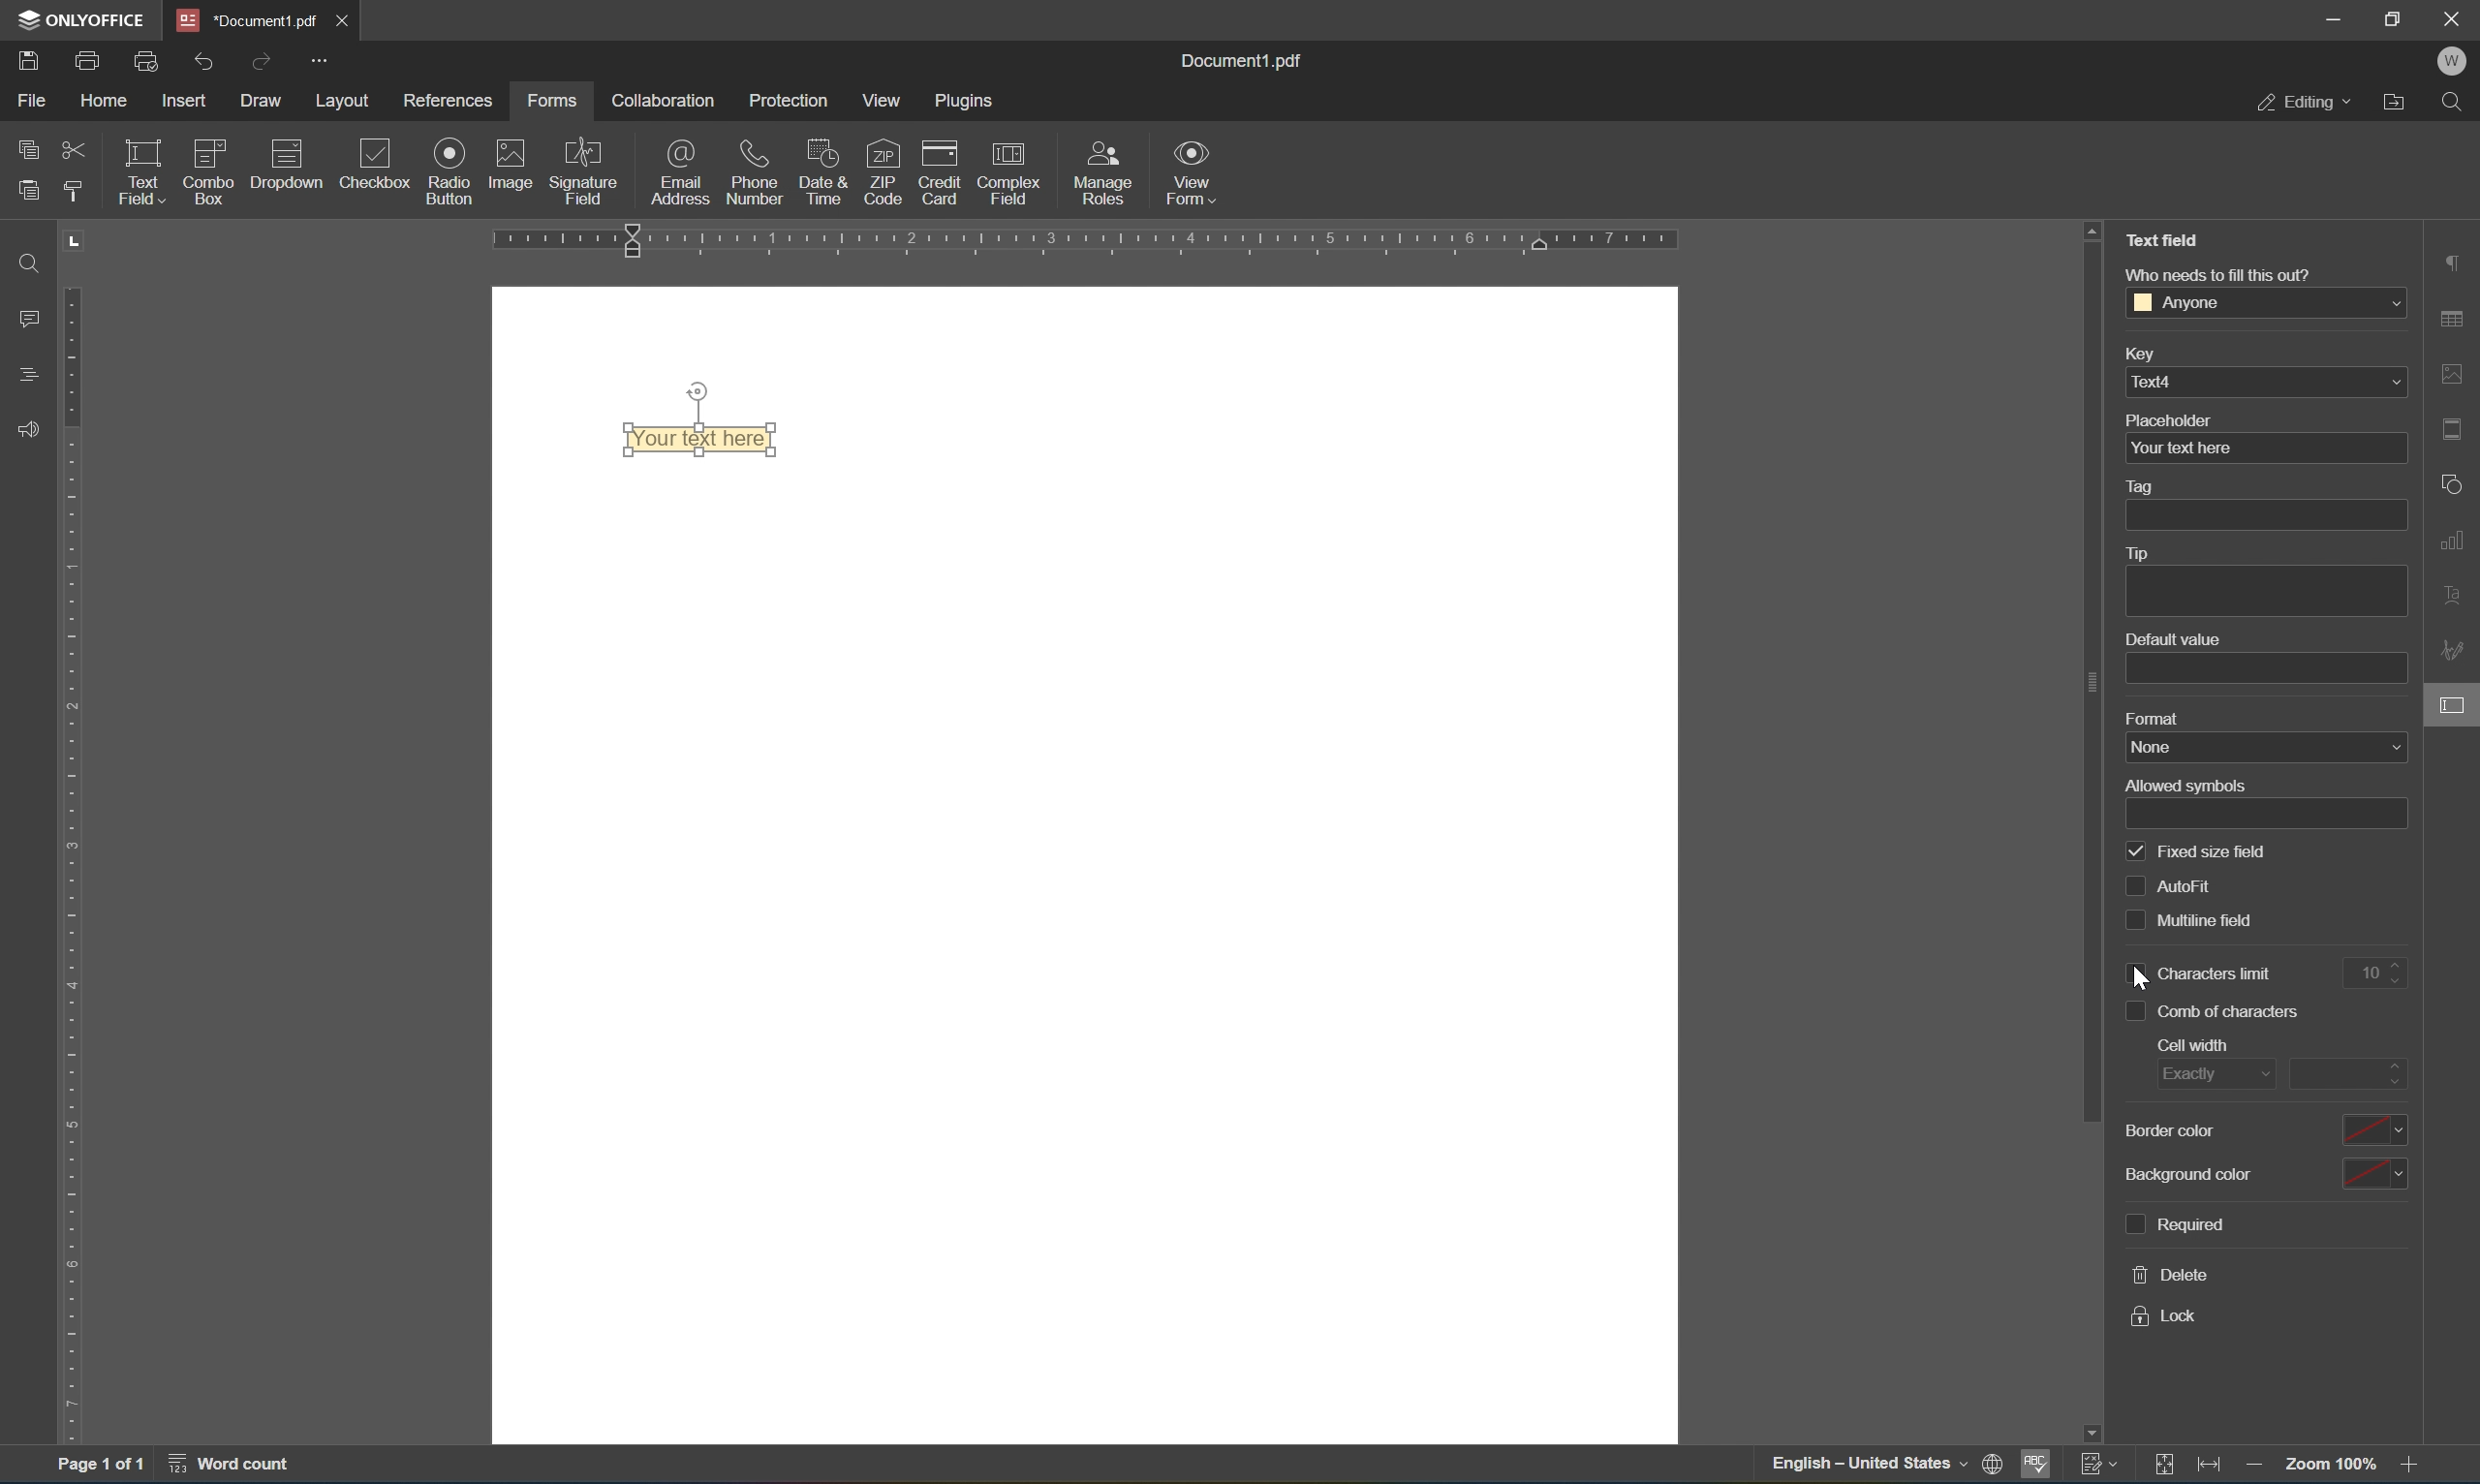 This screenshot has width=2480, height=1484. What do you see at coordinates (2458, 429) in the screenshot?
I see `header and footer settings` at bounding box center [2458, 429].